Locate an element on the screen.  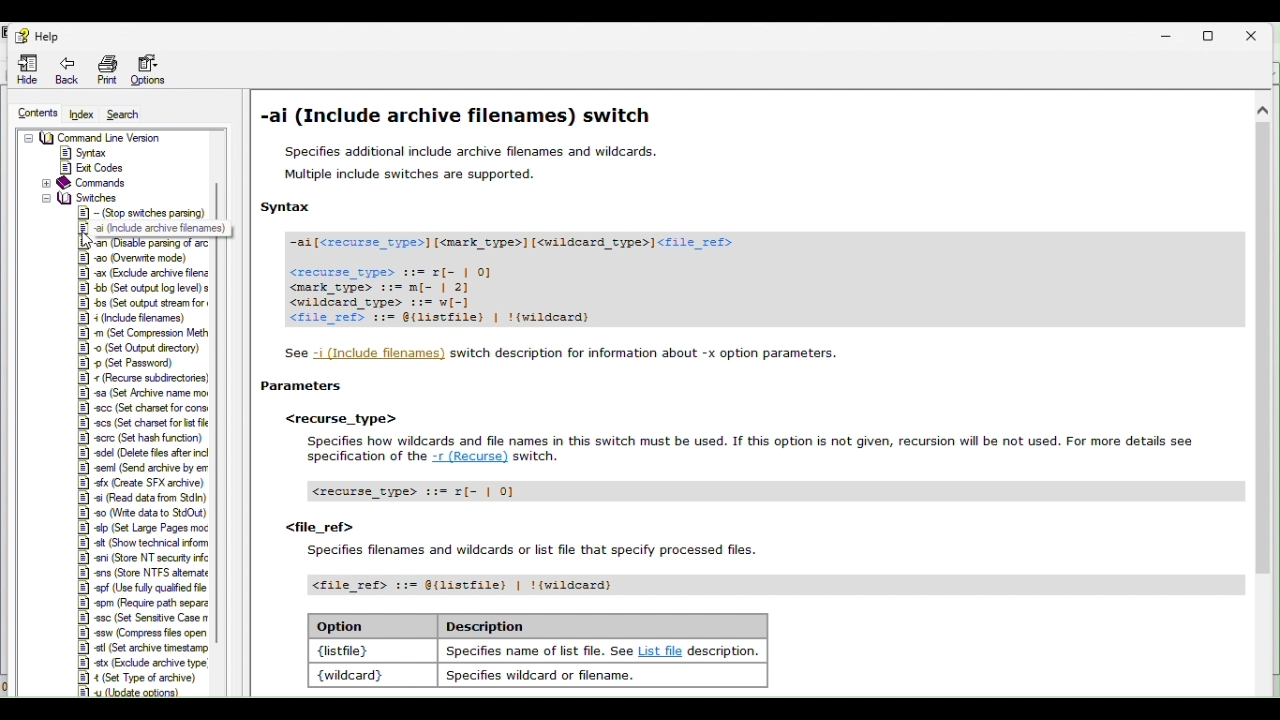
|] stl (Set archive tmestamp is located at coordinates (145, 647).